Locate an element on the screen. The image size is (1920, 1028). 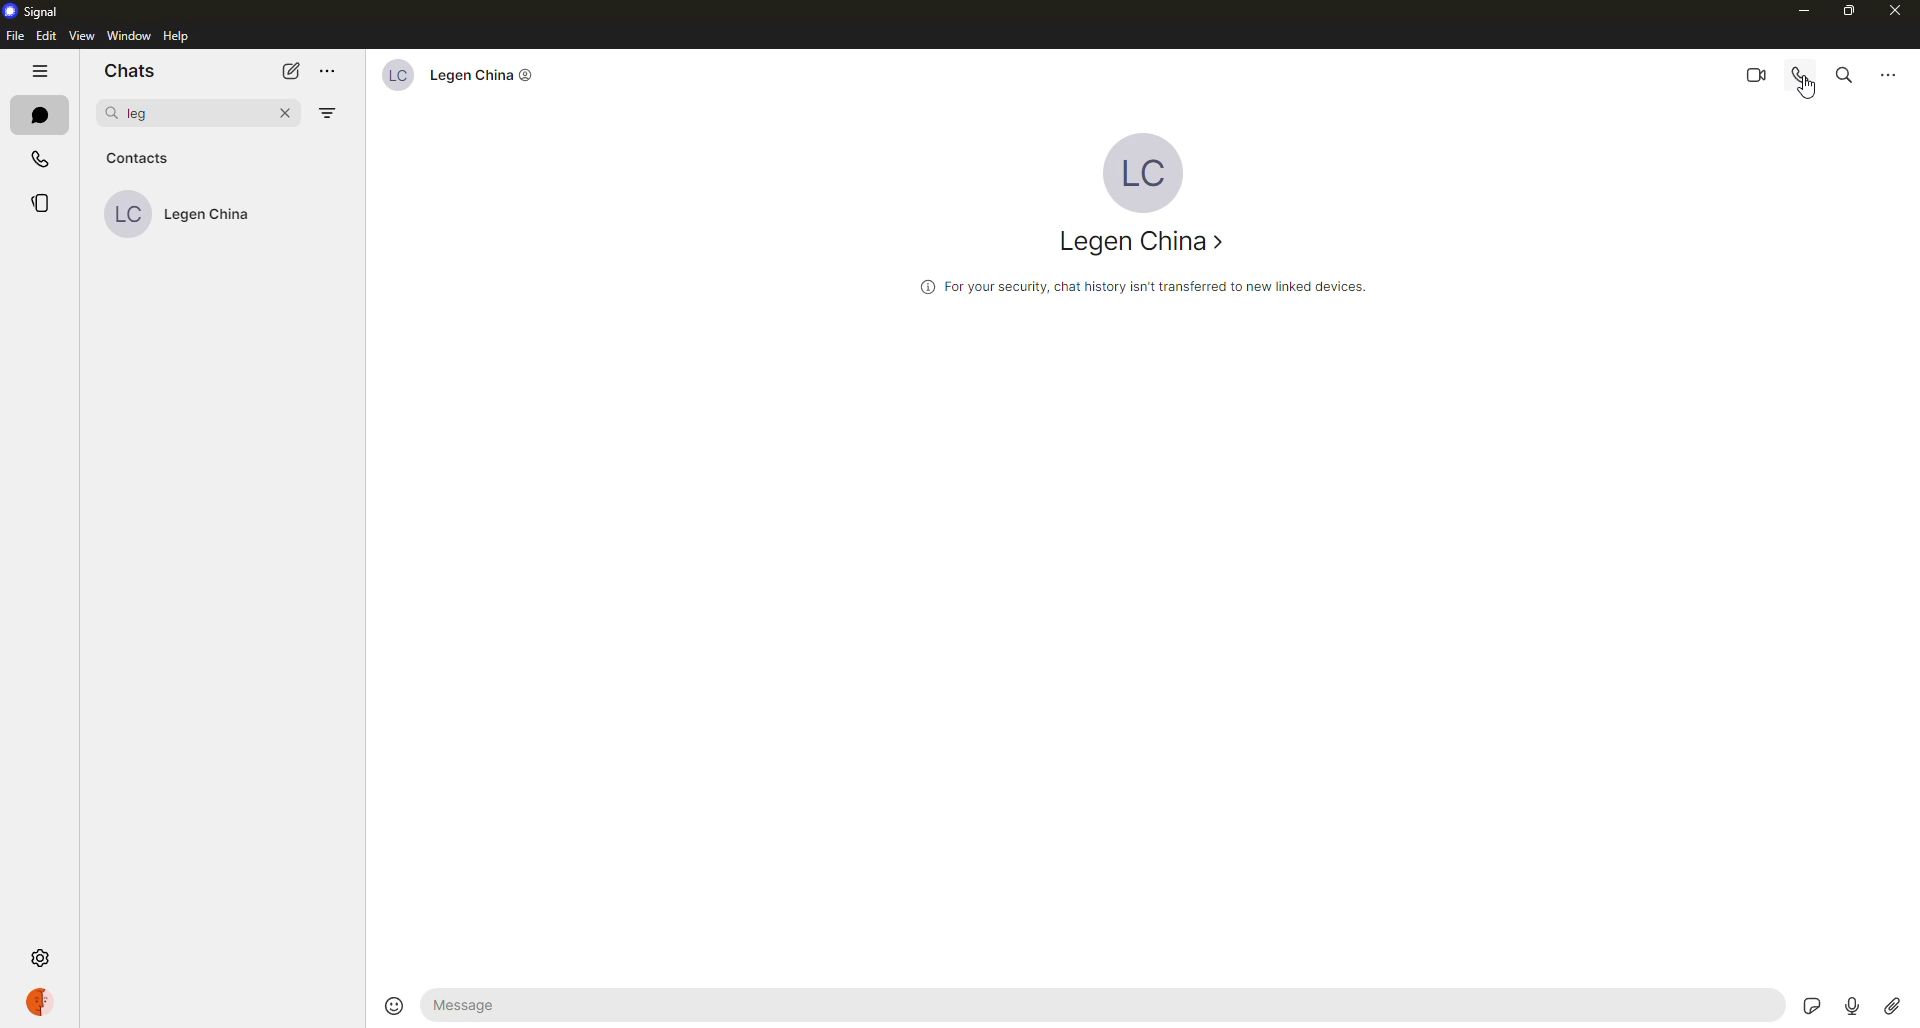
search is located at coordinates (1845, 74).